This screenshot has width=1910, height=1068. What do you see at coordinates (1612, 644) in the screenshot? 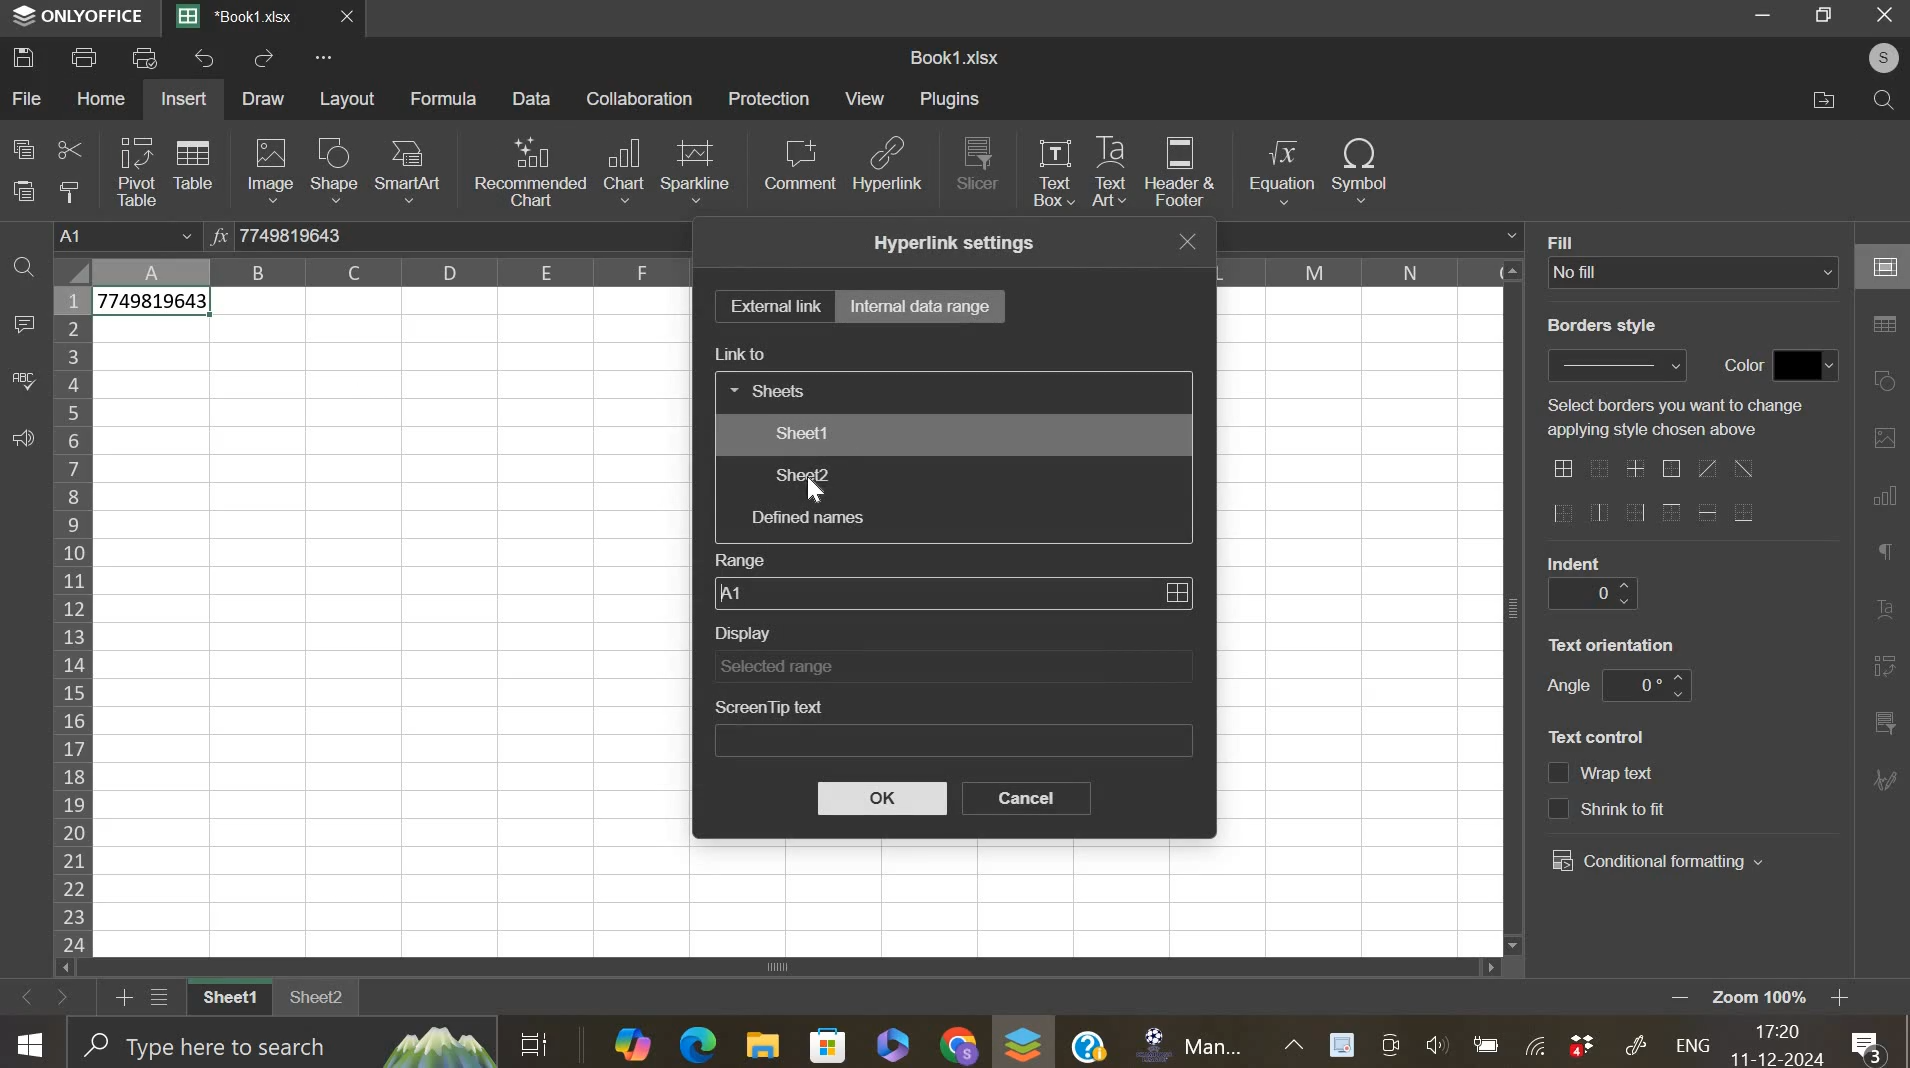
I see `text` at bounding box center [1612, 644].